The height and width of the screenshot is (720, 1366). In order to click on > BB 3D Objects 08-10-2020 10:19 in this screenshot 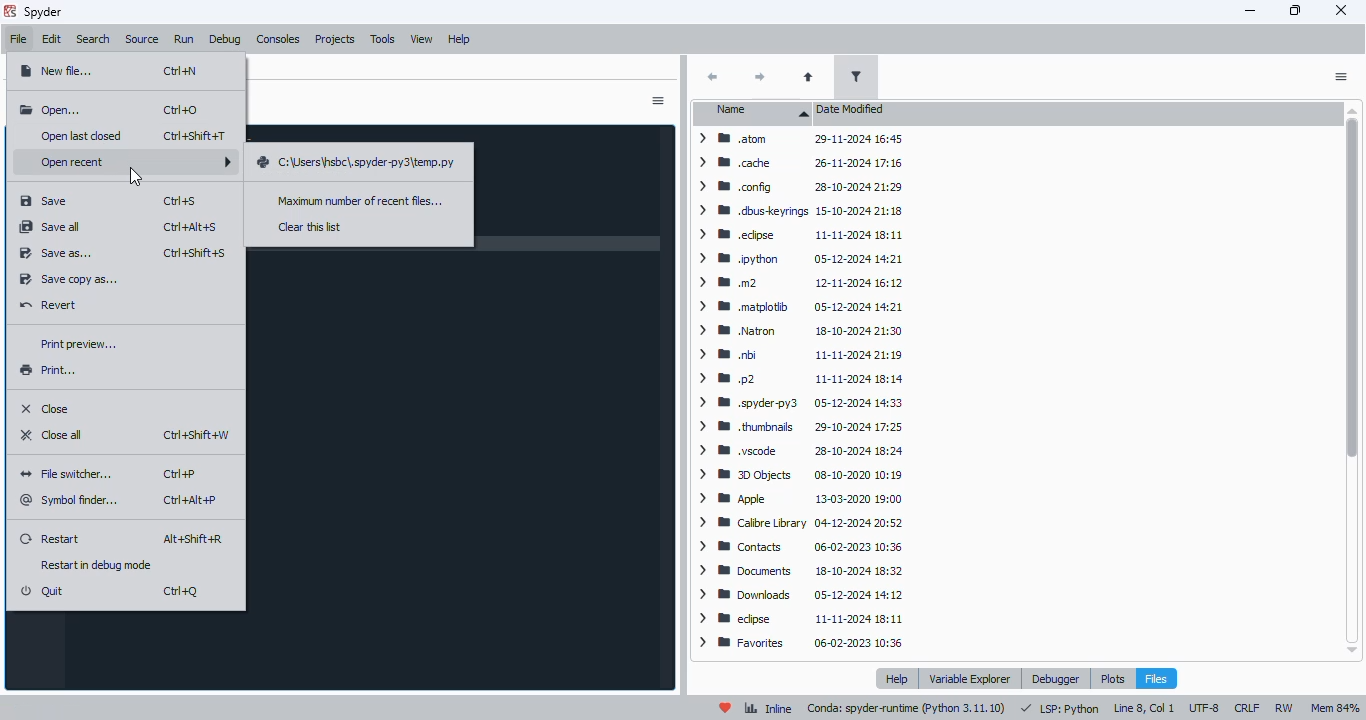, I will do `click(796, 473)`.